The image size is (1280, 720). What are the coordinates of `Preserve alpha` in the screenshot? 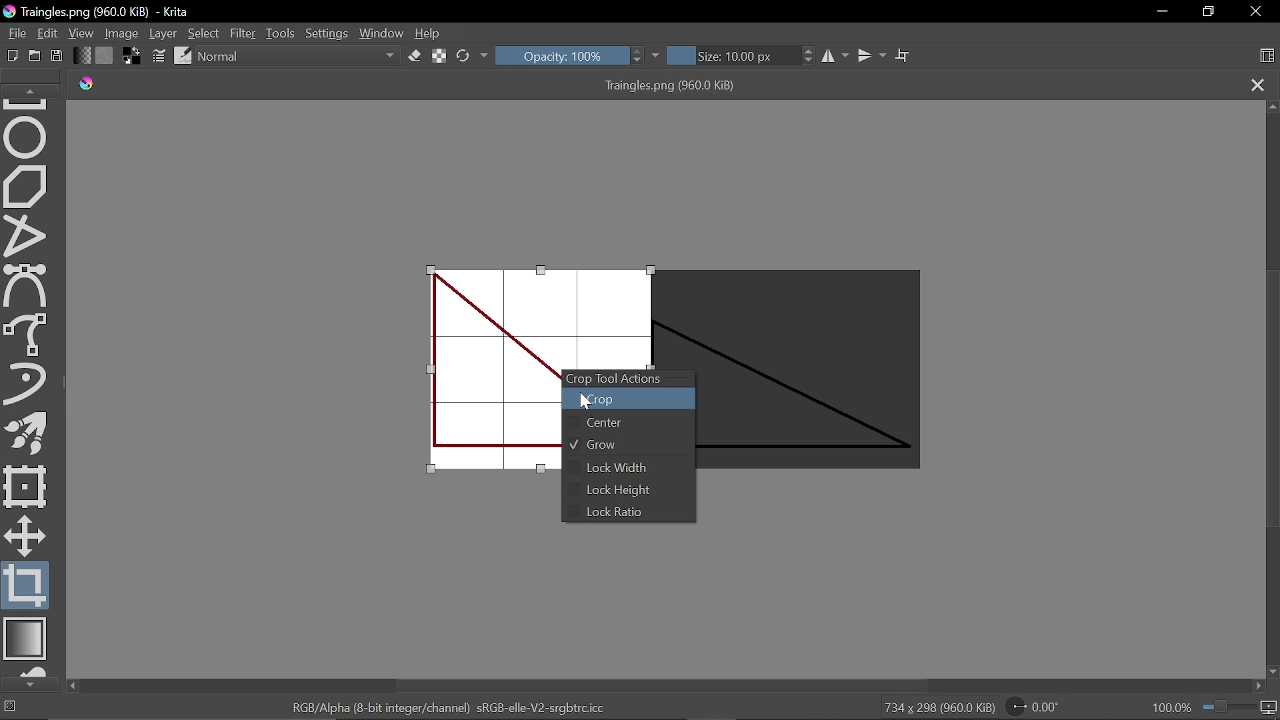 It's located at (439, 57).